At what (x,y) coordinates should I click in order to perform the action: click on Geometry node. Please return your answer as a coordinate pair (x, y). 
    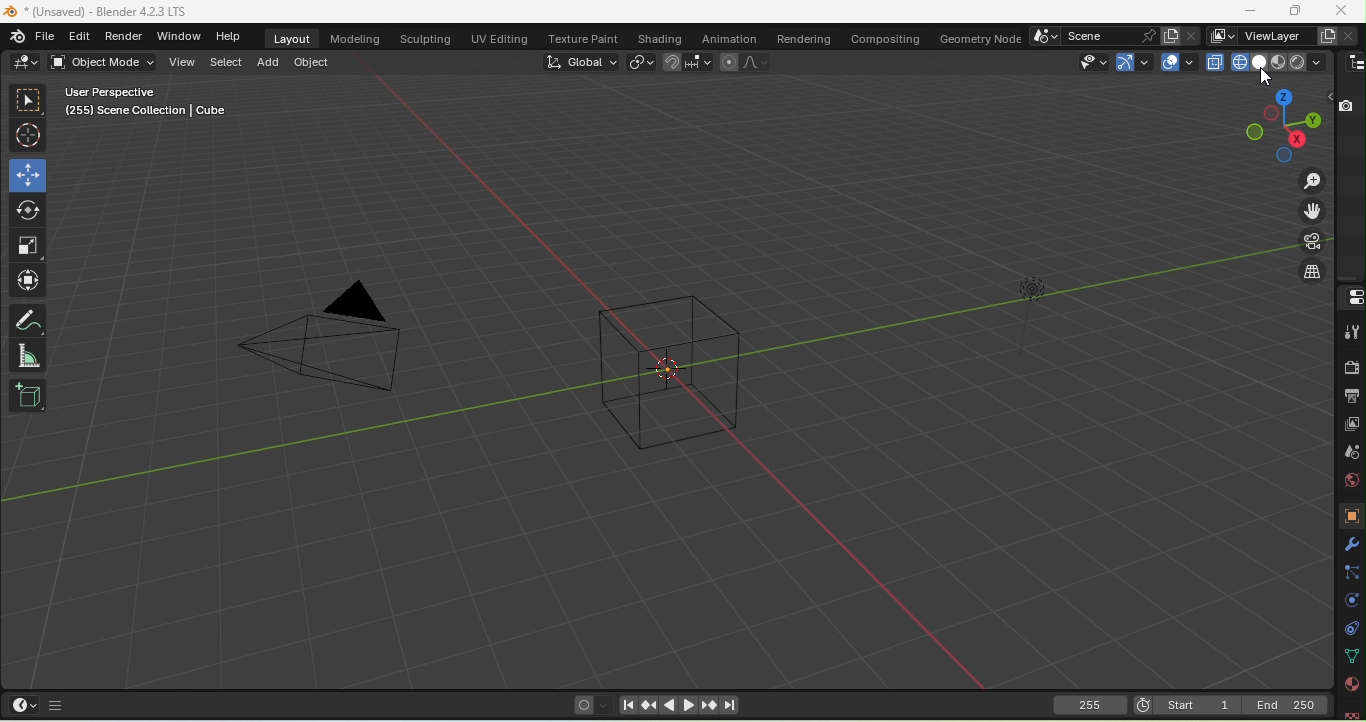
    Looking at the image, I should click on (977, 37).